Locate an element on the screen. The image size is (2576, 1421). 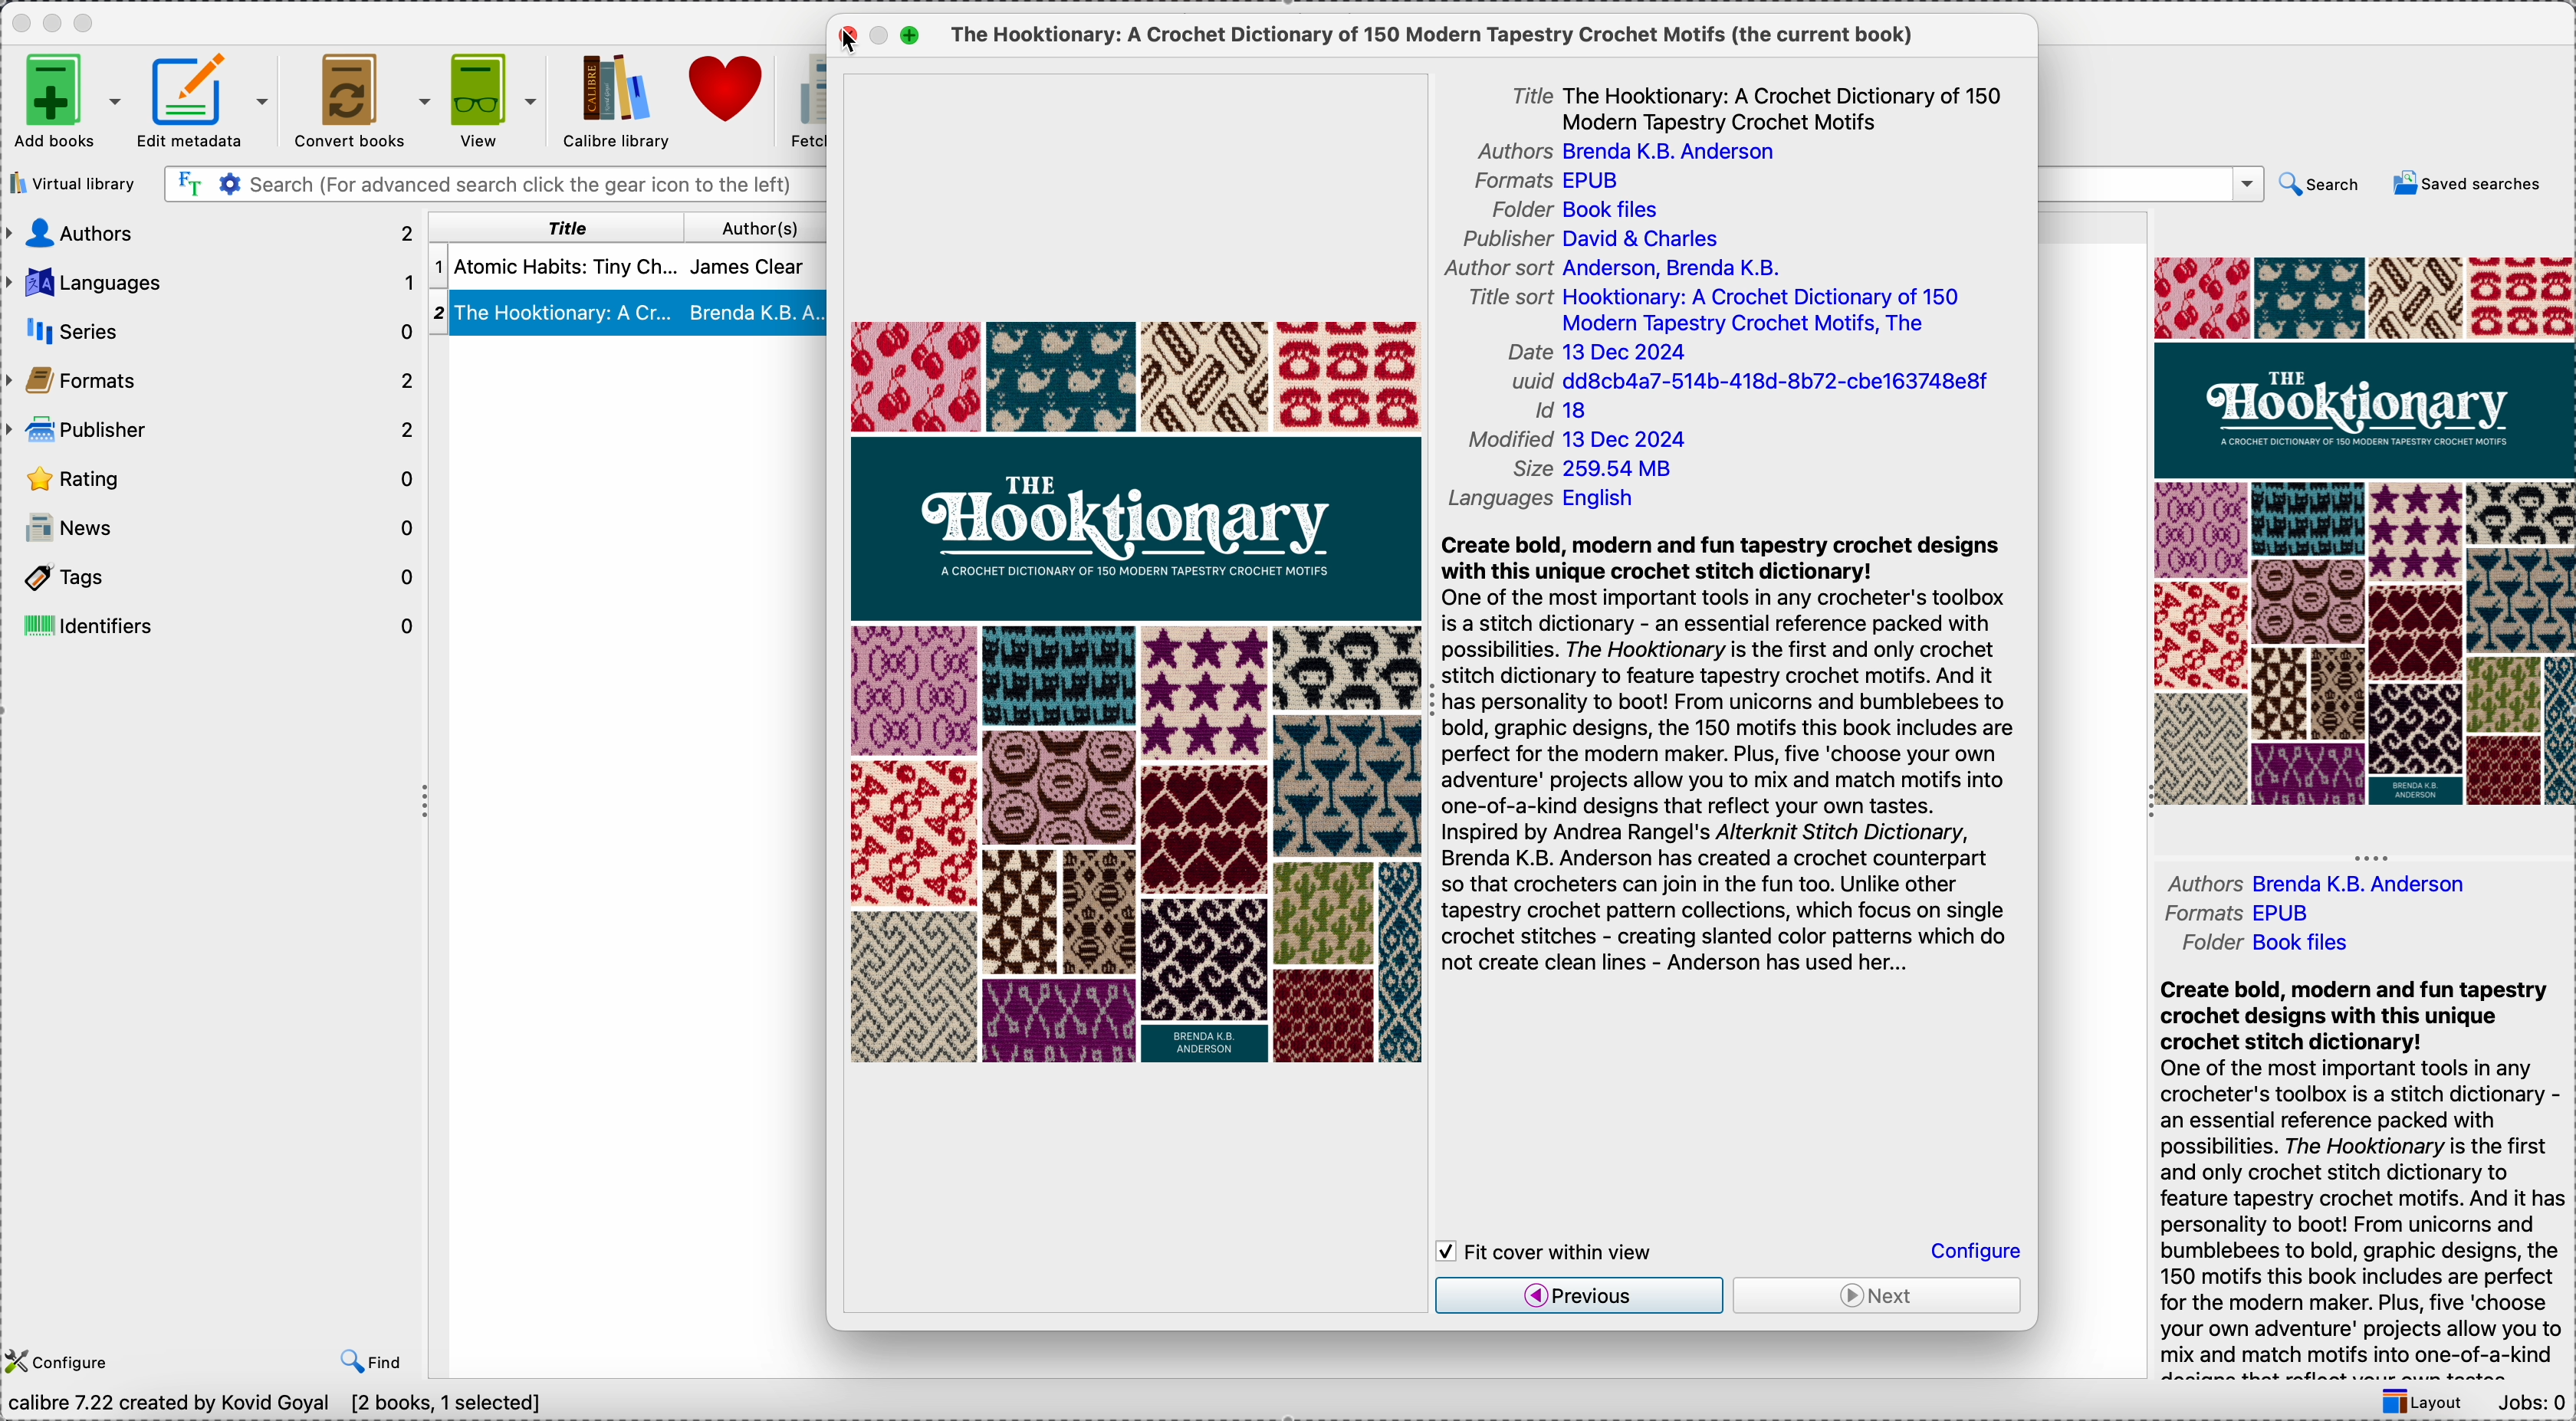
publisher is located at coordinates (211, 430).